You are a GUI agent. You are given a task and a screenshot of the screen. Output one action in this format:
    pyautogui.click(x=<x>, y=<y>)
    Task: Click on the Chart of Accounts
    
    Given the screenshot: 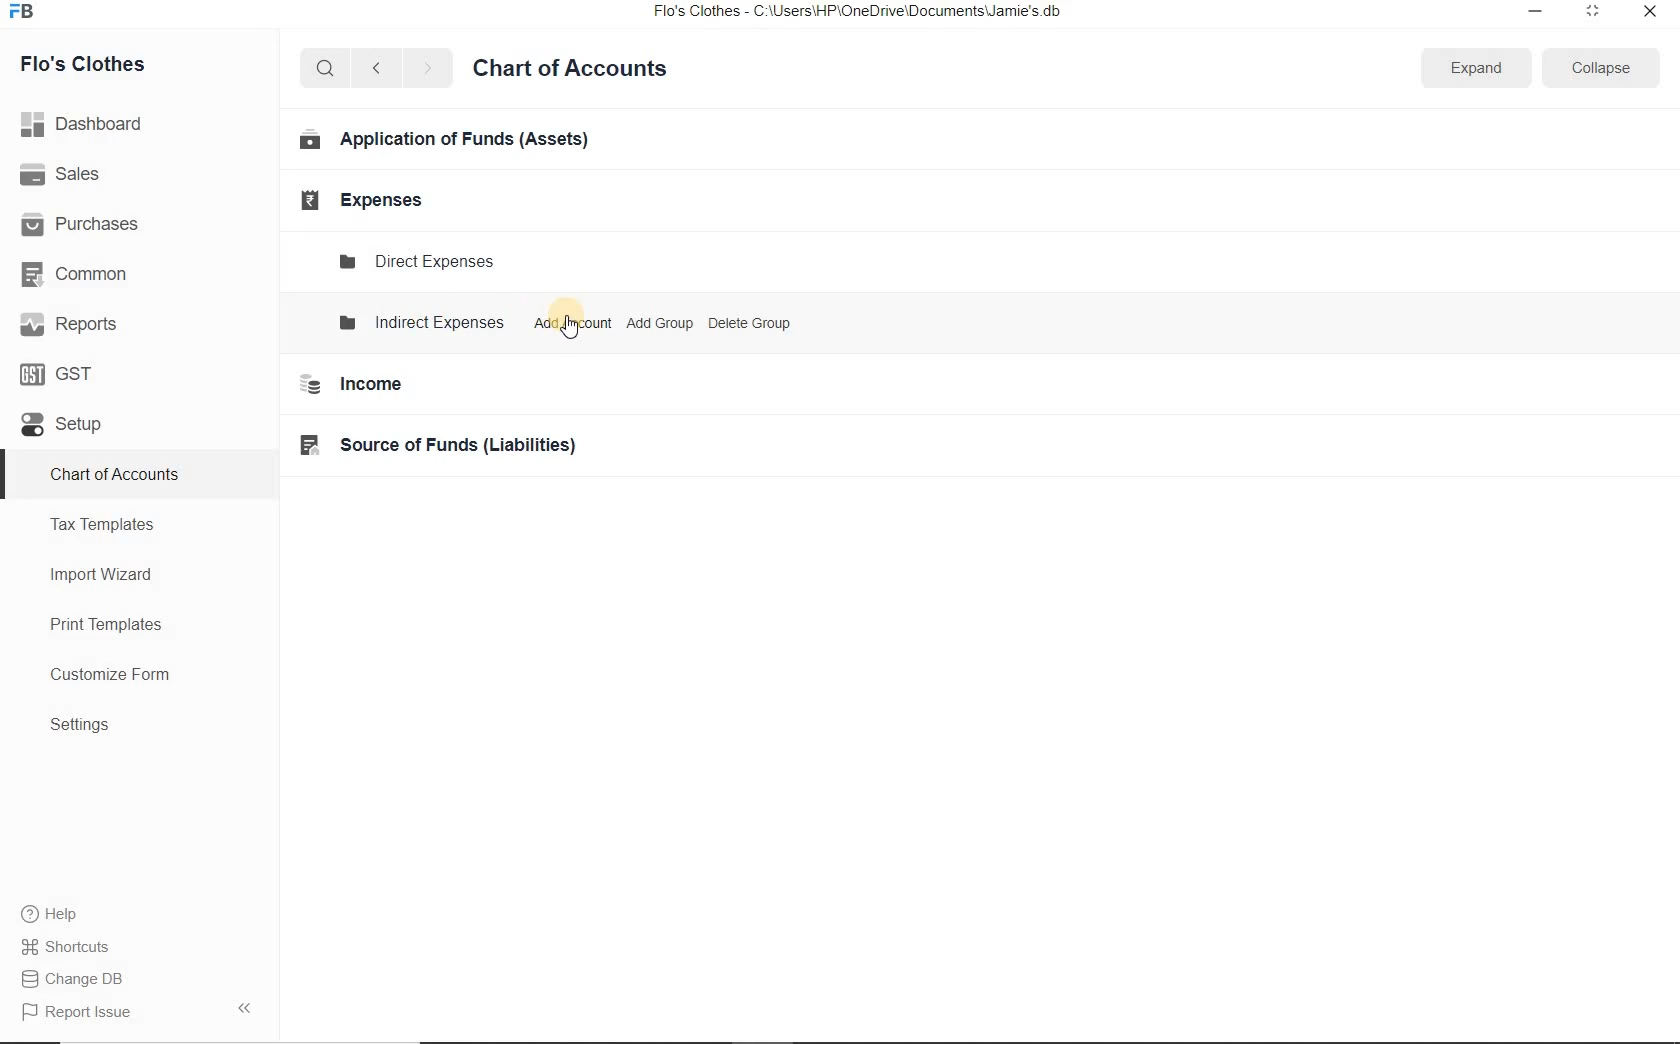 What is the action you would take?
    pyautogui.click(x=114, y=476)
    